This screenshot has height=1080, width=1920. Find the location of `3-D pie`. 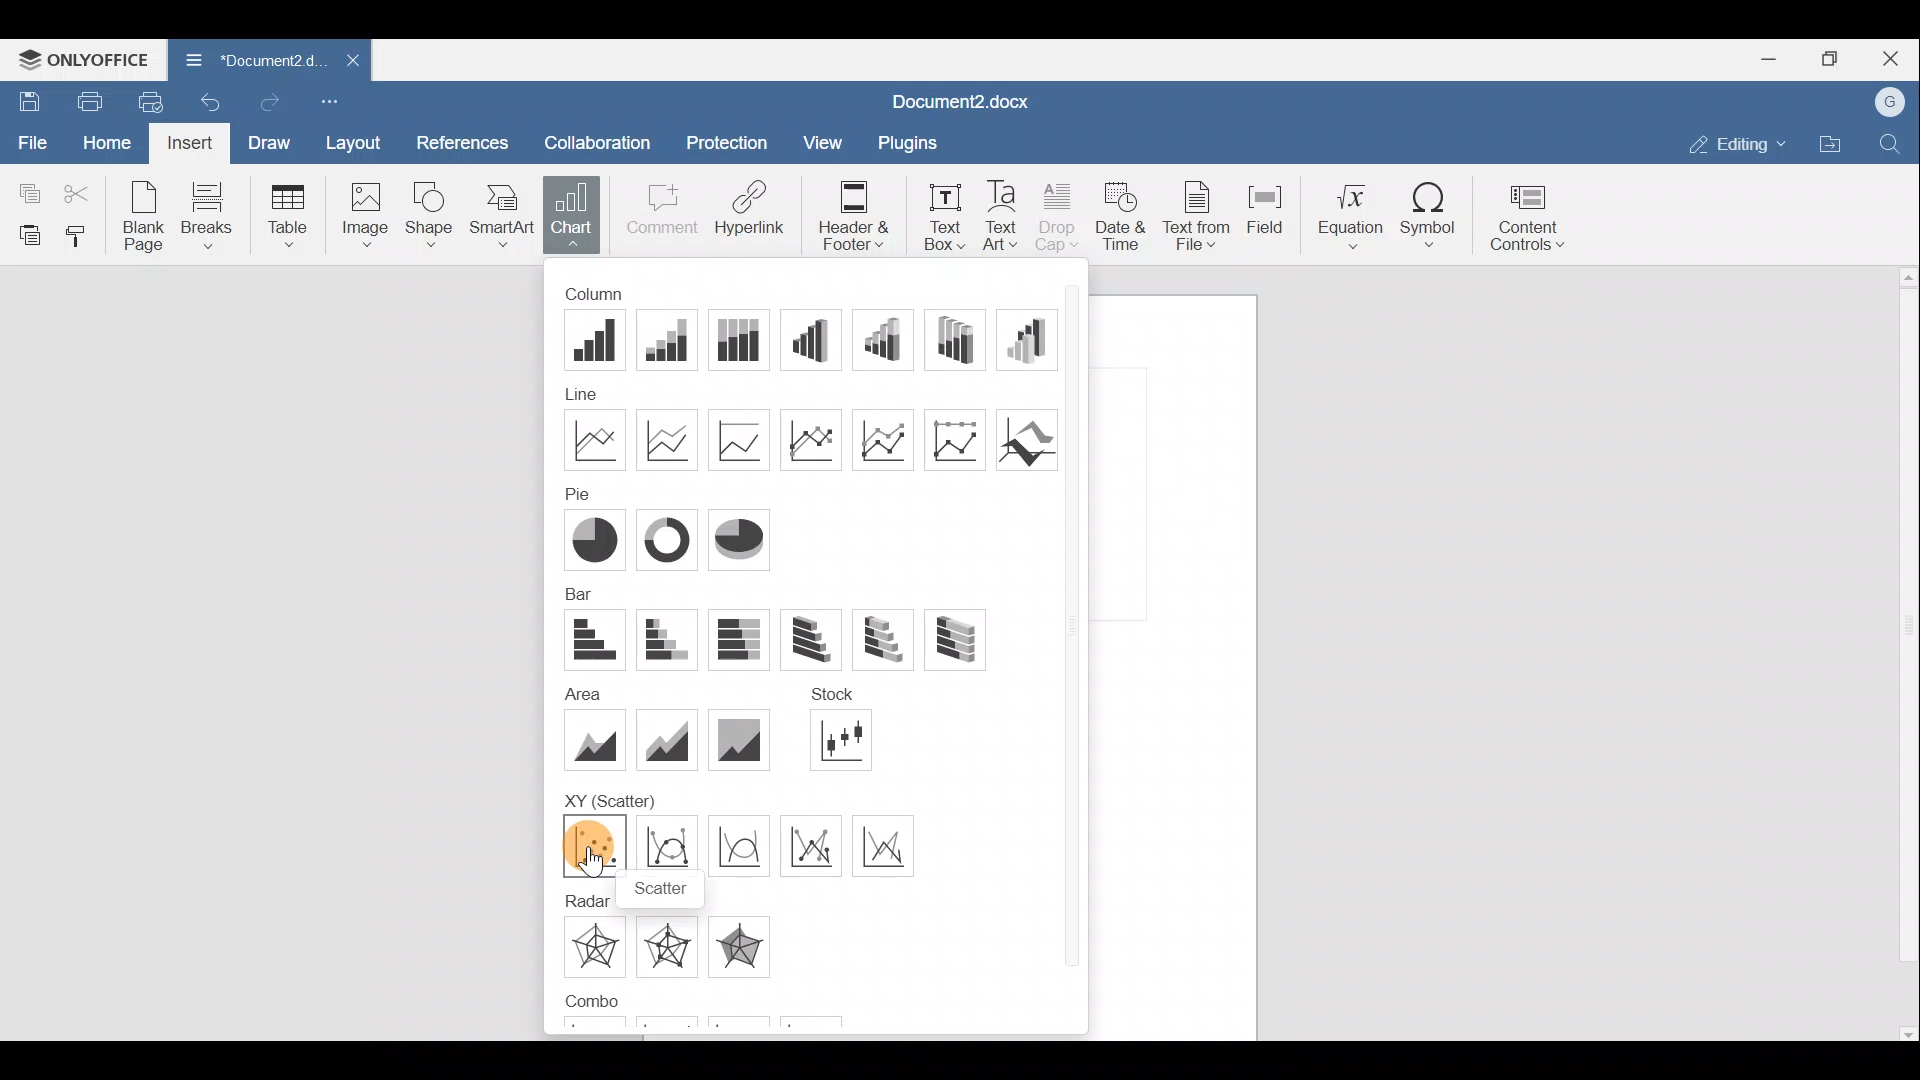

3-D pie is located at coordinates (742, 540).